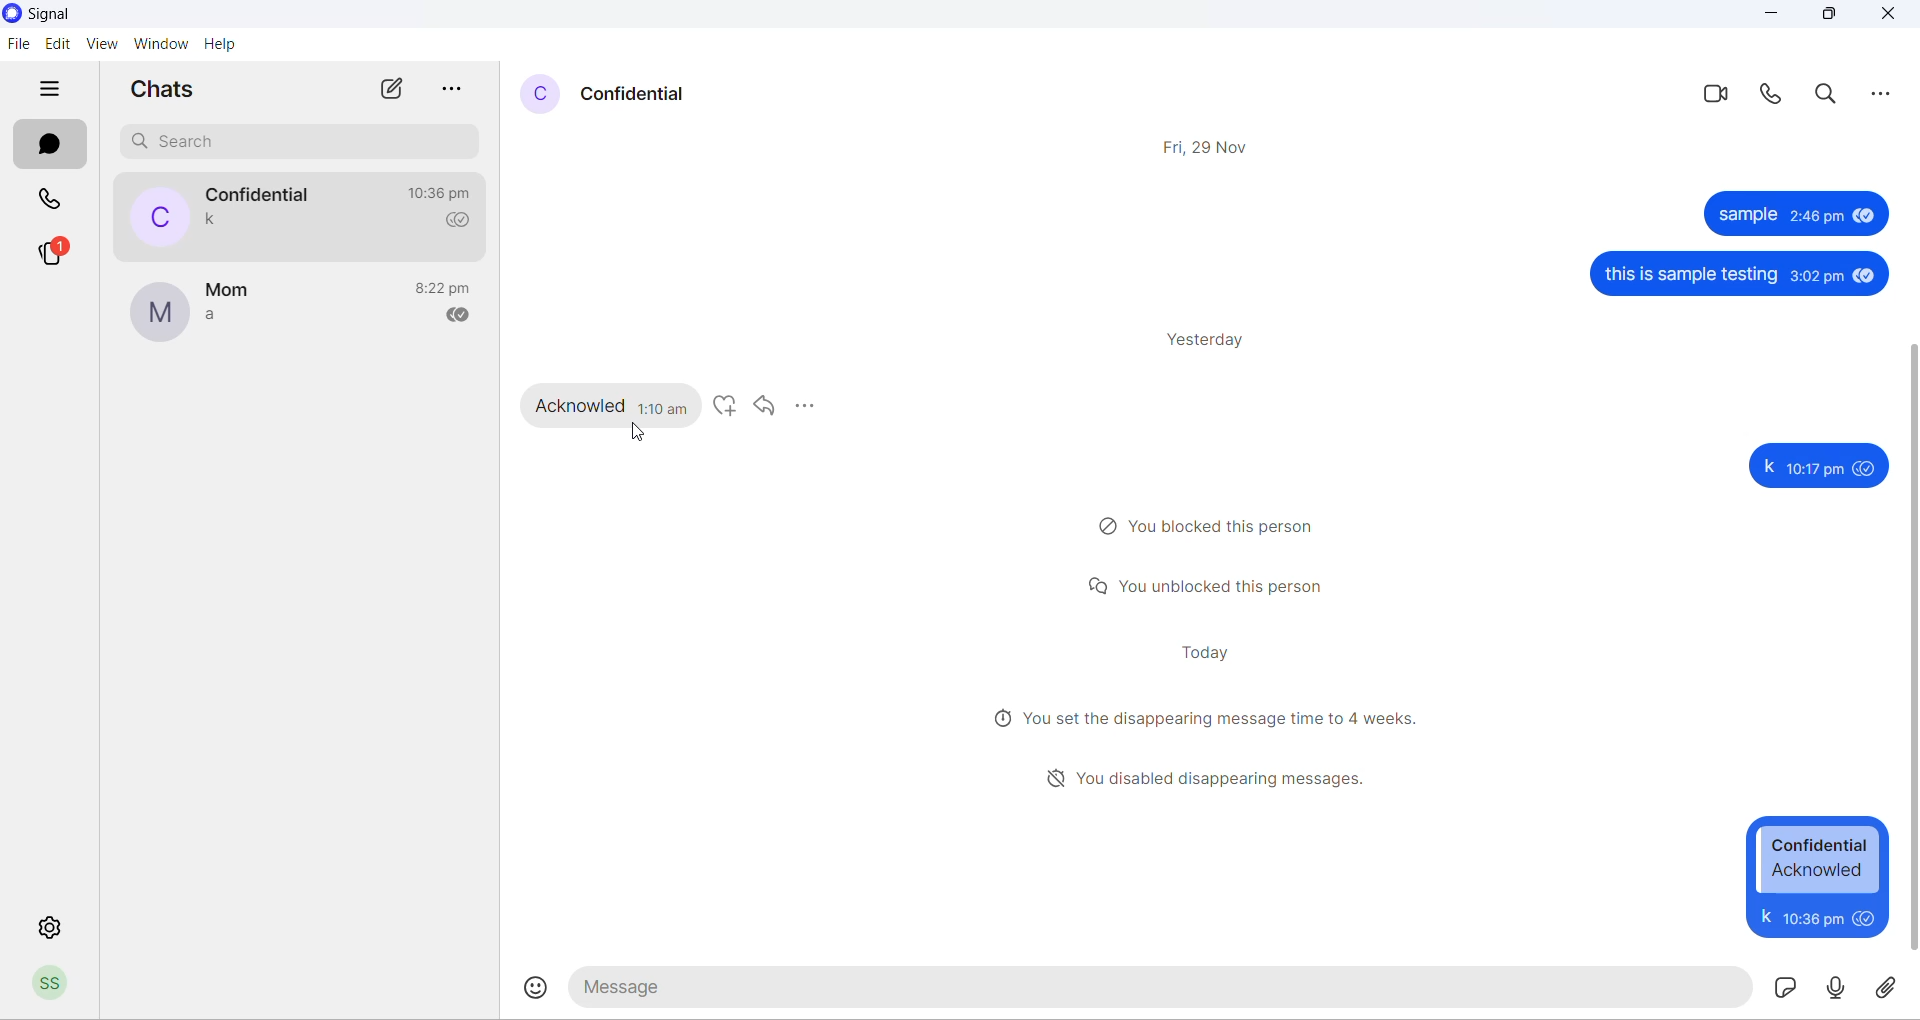 This screenshot has height=1020, width=1920. Describe the element at coordinates (211, 319) in the screenshot. I see `last message` at that location.